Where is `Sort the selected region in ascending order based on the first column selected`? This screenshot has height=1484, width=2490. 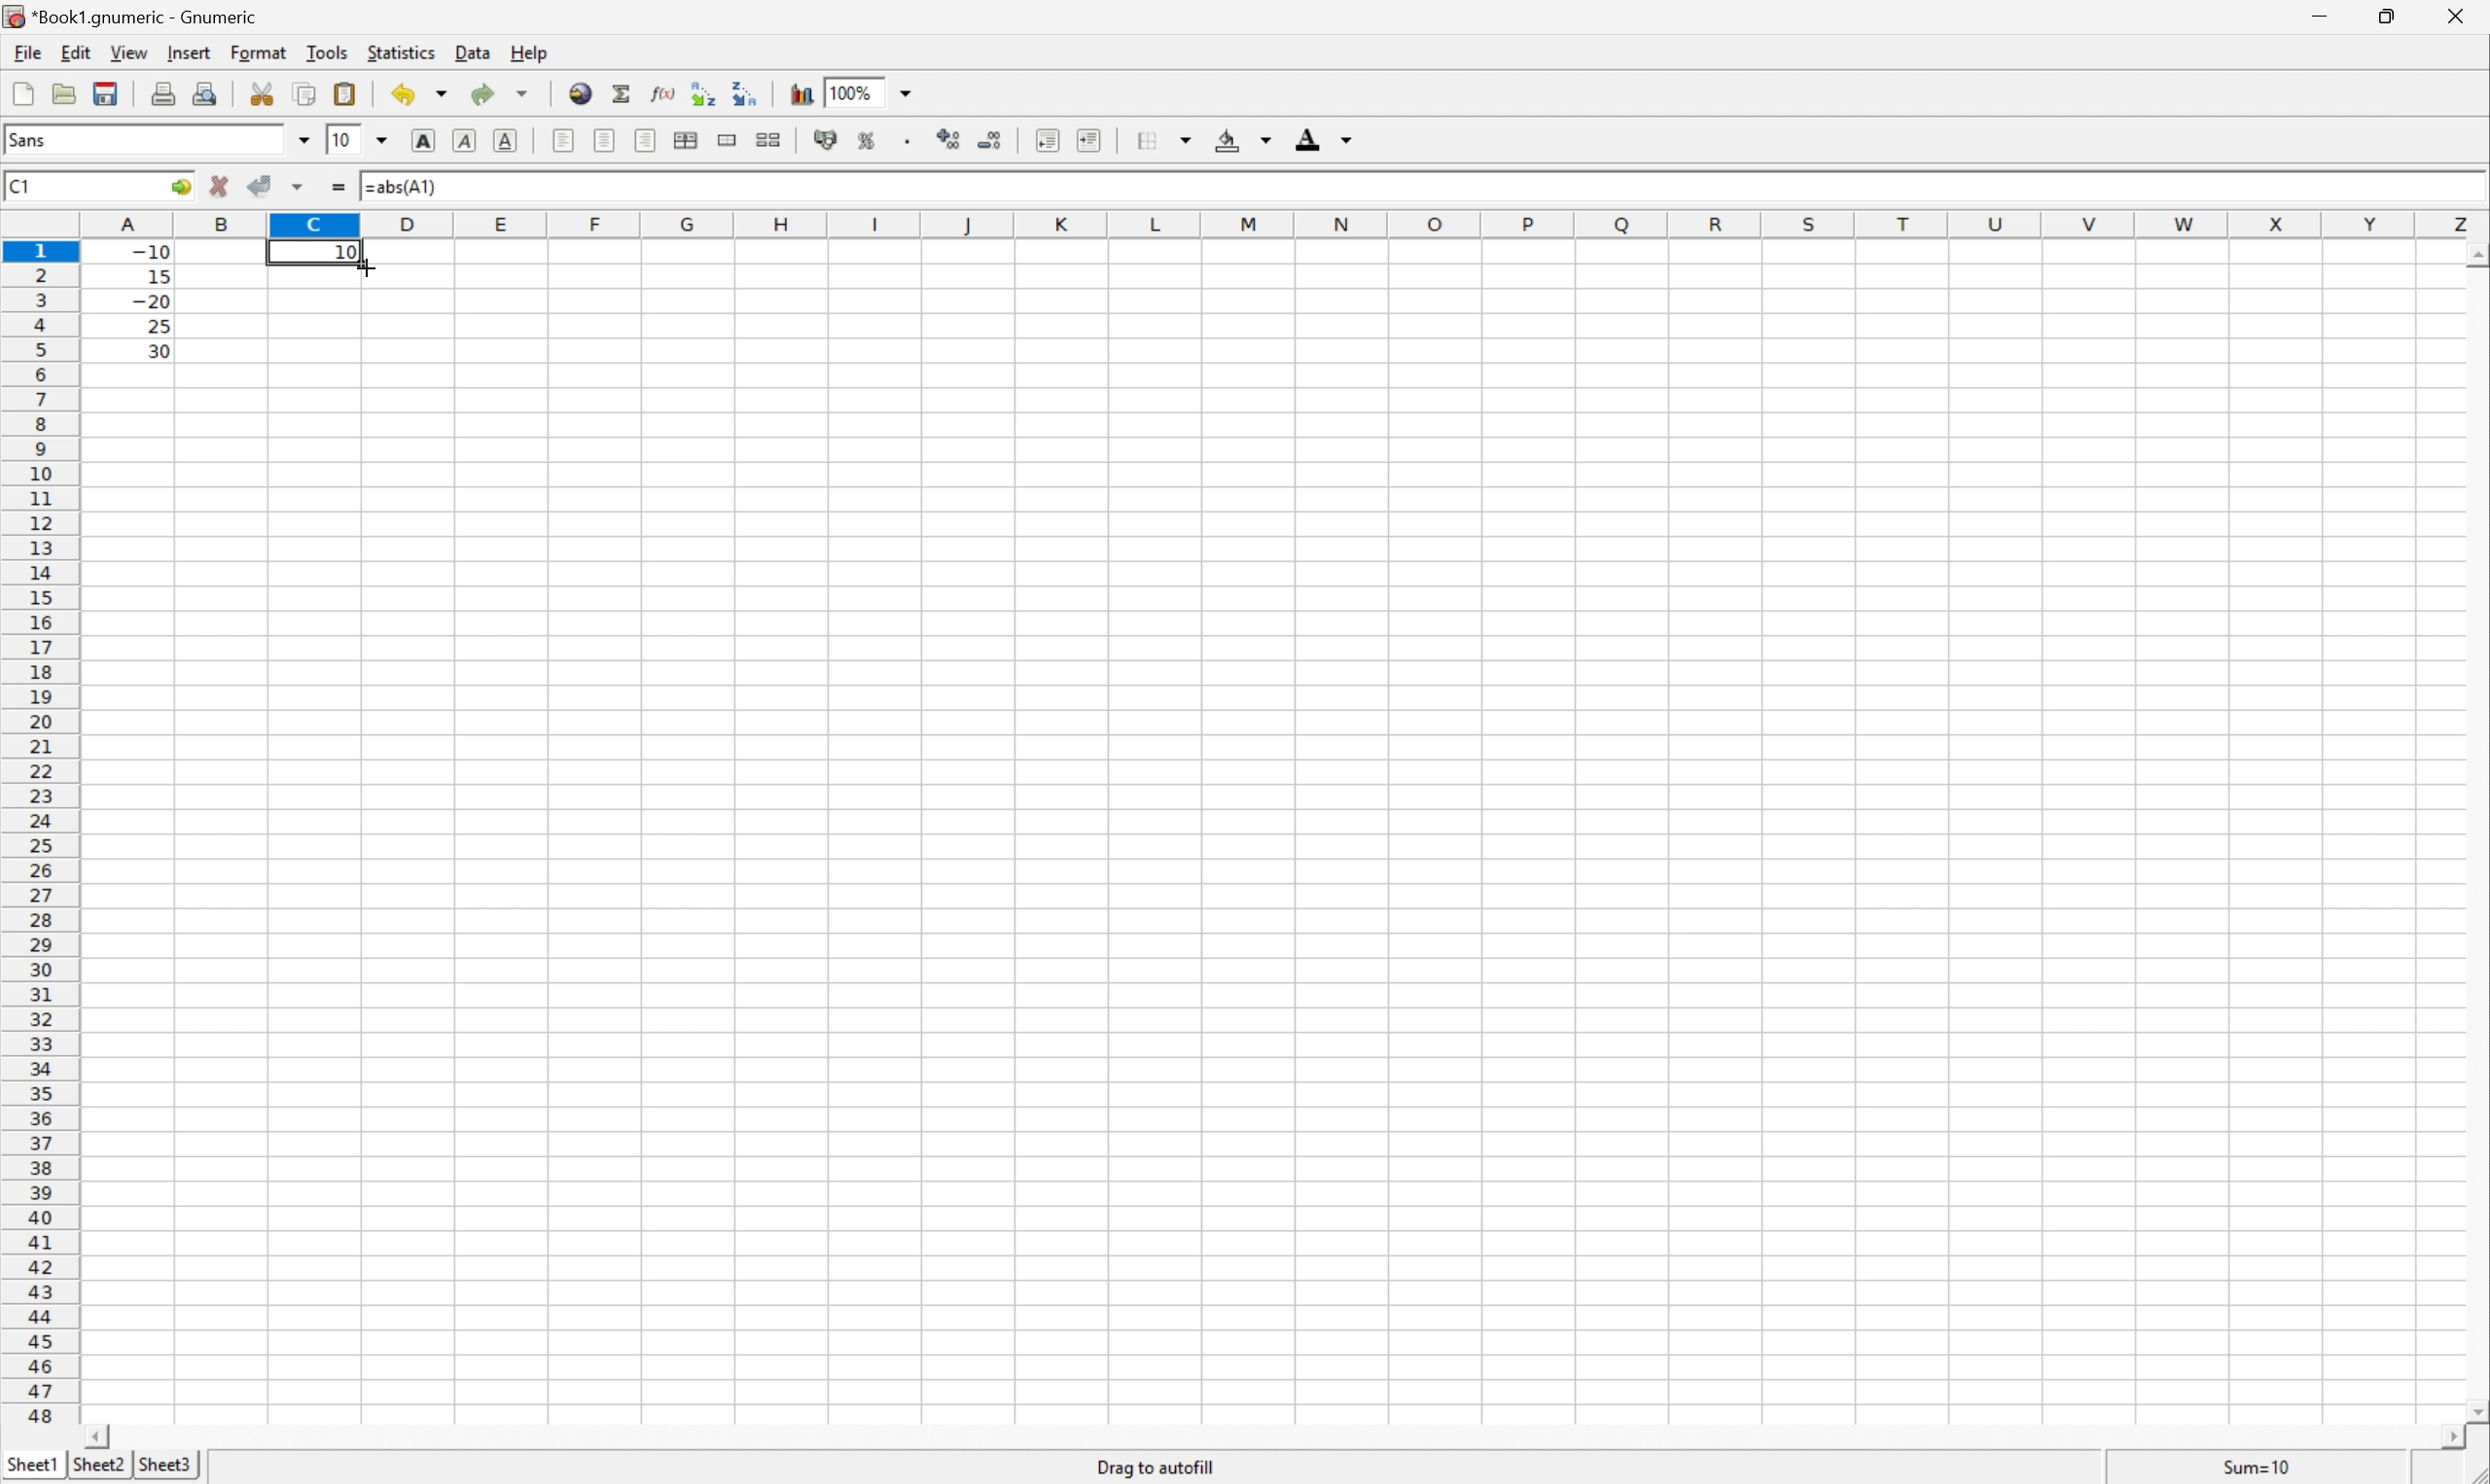 Sort the selected region in ascending order based on the first column selected is located at coordinates (699, 92).